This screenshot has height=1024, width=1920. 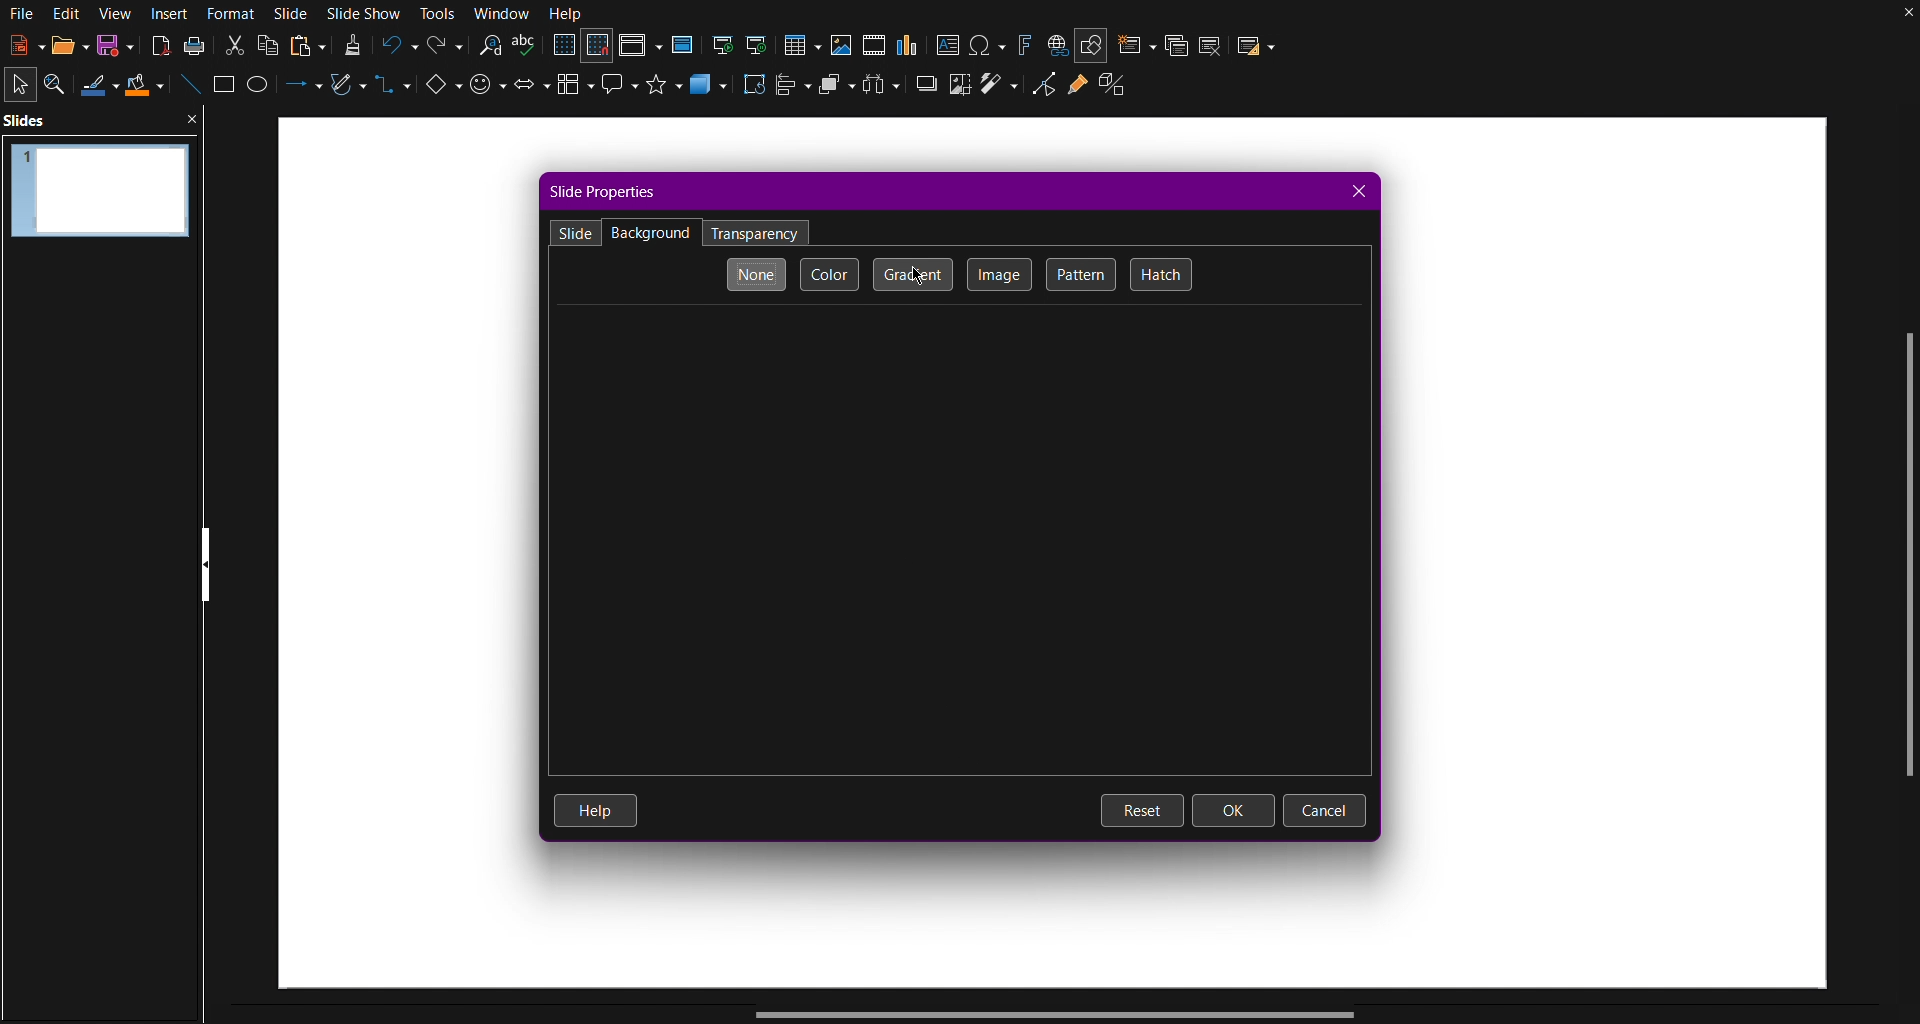 What do you see at coordinates (925, 91) in the screenshot?
I see `Shadow` at bounding box center [925, 91].